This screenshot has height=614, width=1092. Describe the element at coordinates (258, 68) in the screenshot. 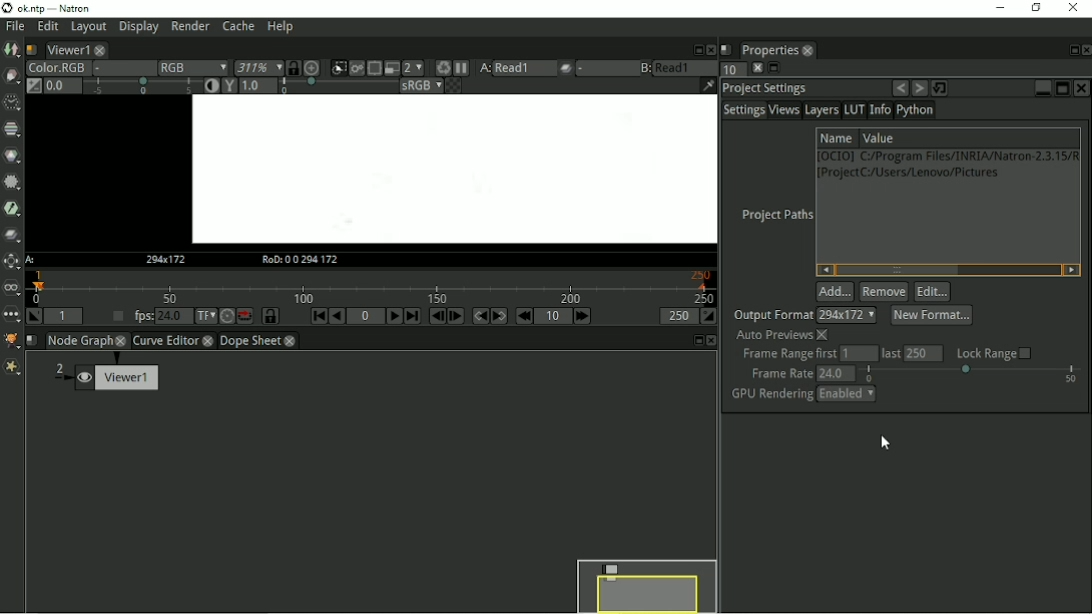

I see `Zoom` at that location.